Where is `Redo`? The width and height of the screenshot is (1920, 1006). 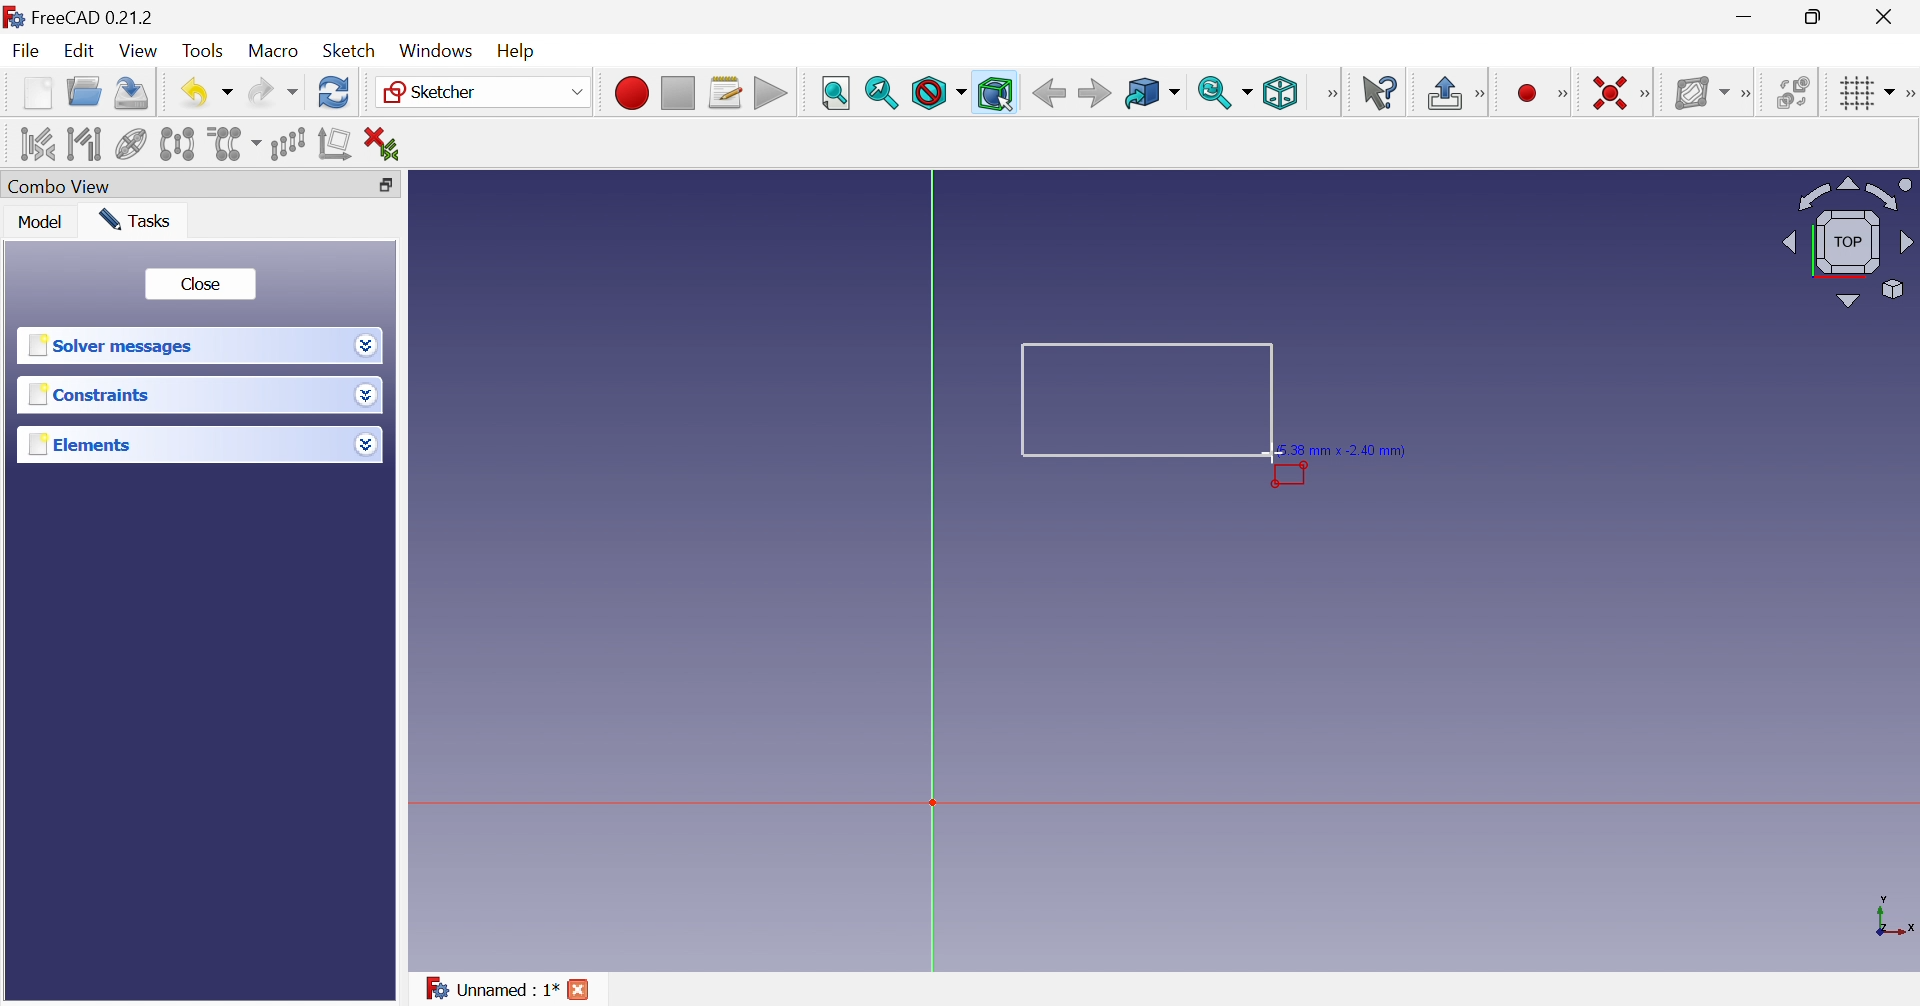
Redo is located at coordinates (270, 92).